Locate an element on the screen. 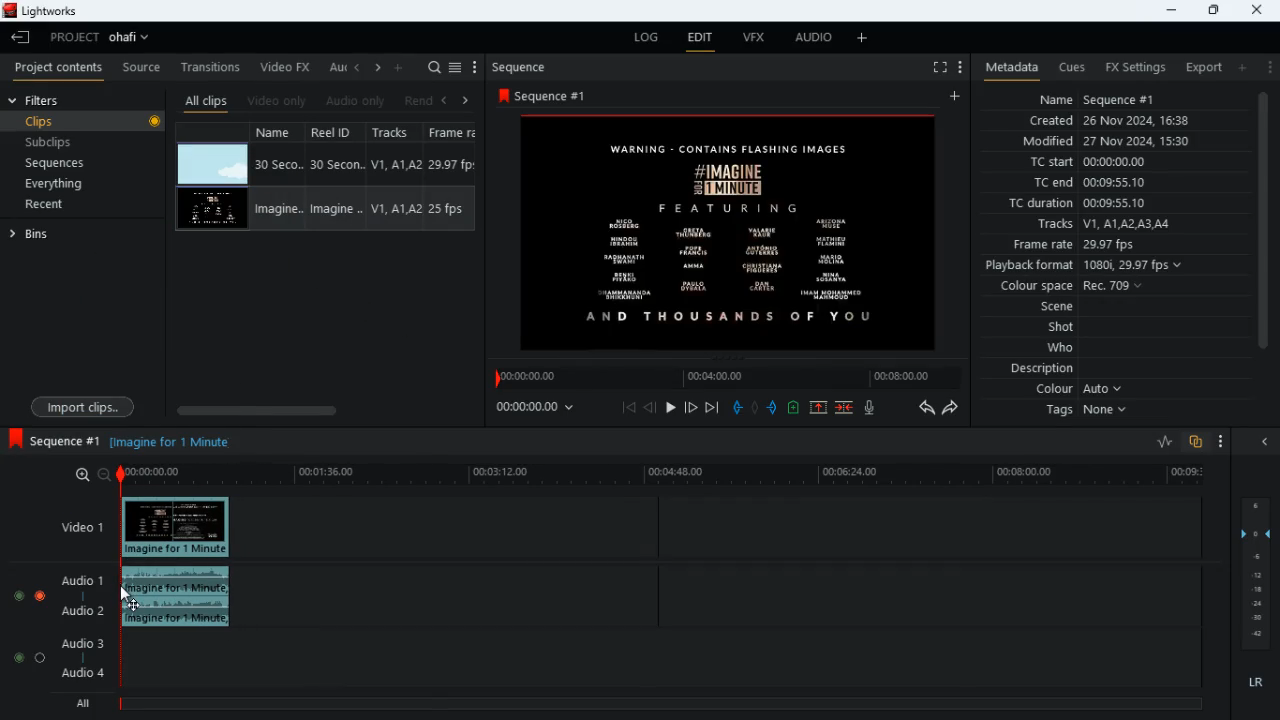 The height and width of the screenshot is (720, 1280). everything is located at coordinates (51, 185).